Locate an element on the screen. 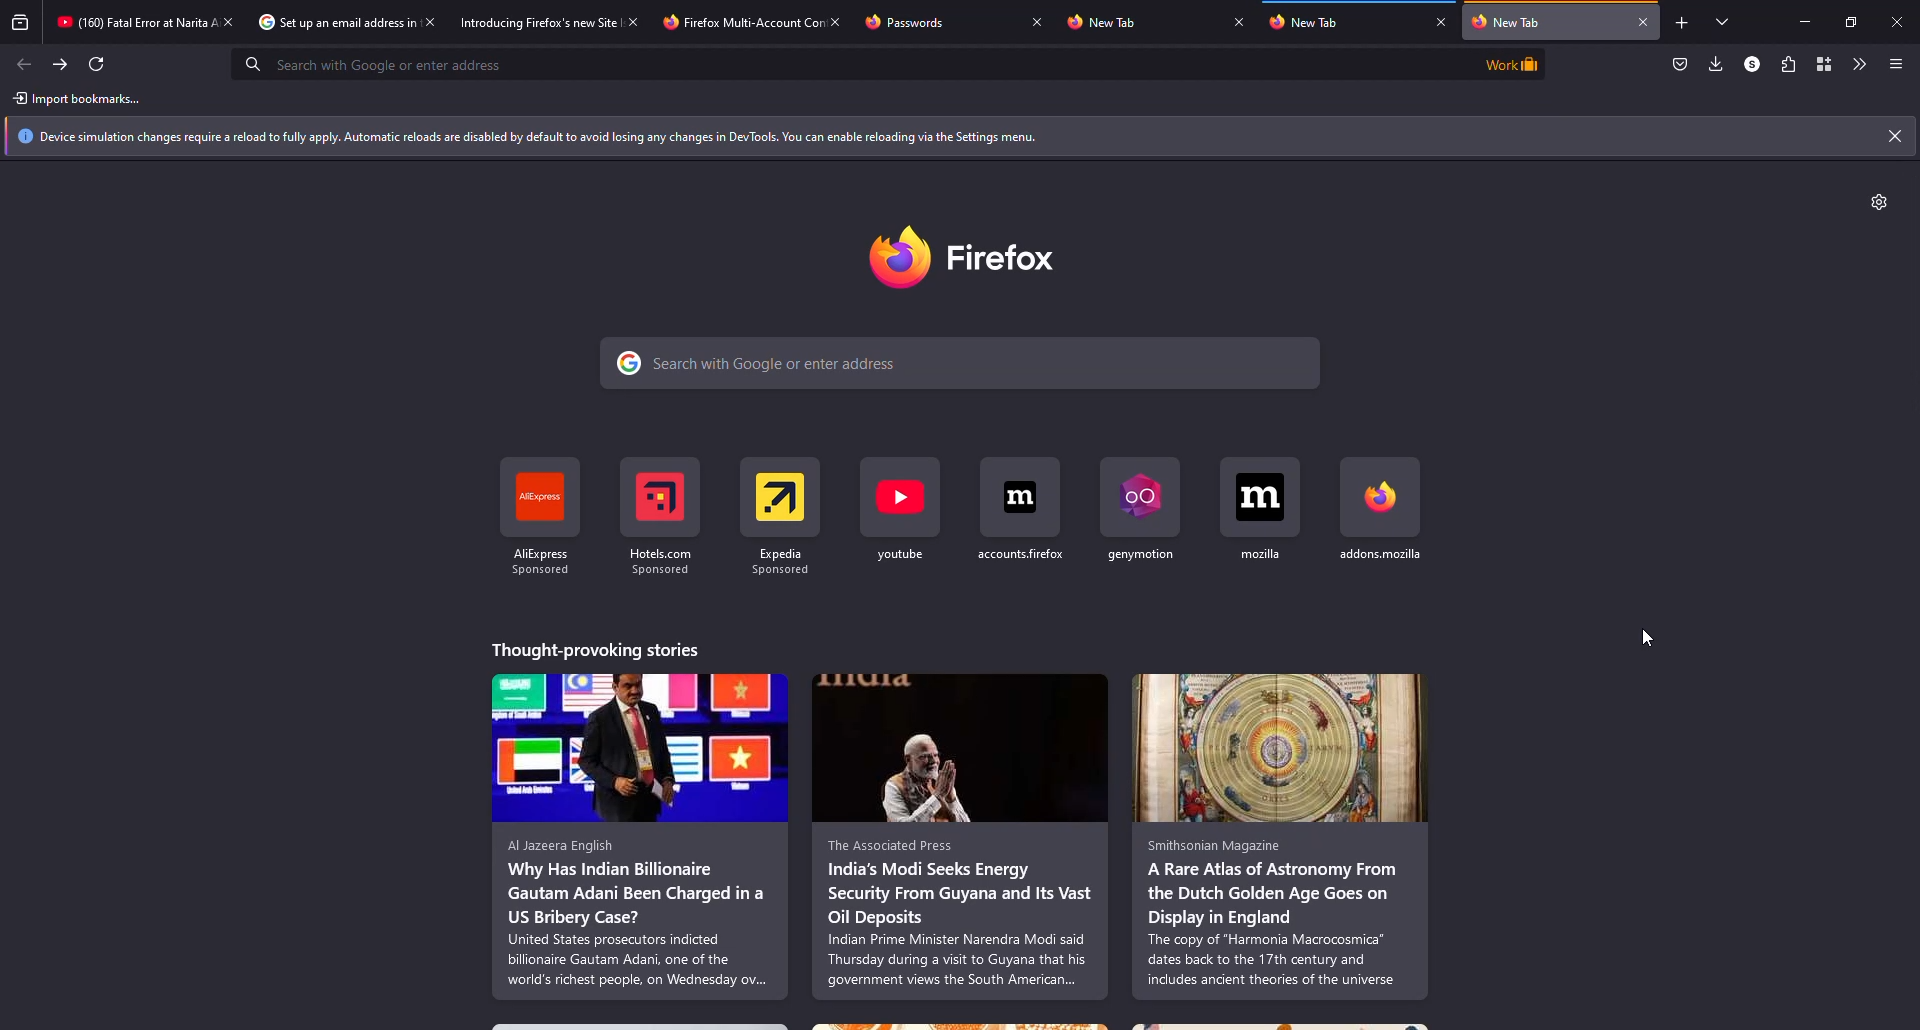 This screenshot has height=1030, width=1920. Hotels.com shortcut is located at coordinates (661, 516).